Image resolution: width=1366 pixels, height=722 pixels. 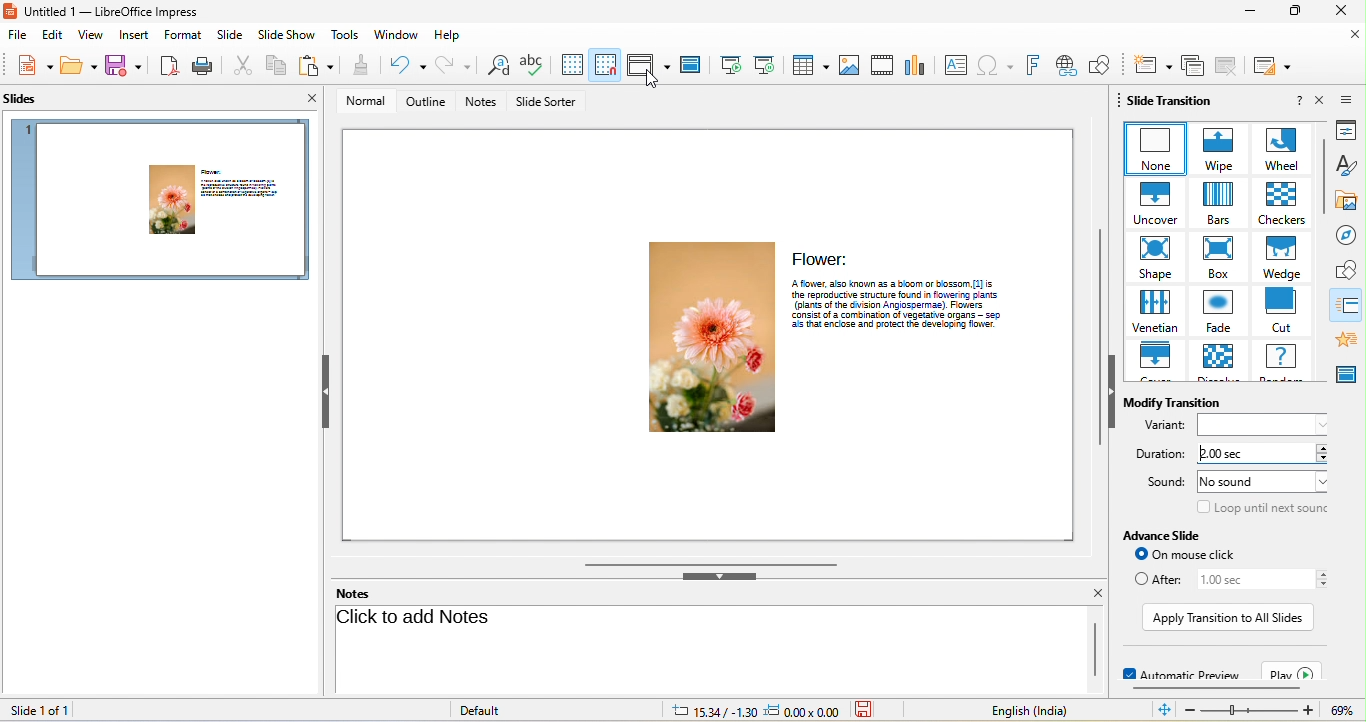 I want to click on image of flower, so click(x=707, y=338).